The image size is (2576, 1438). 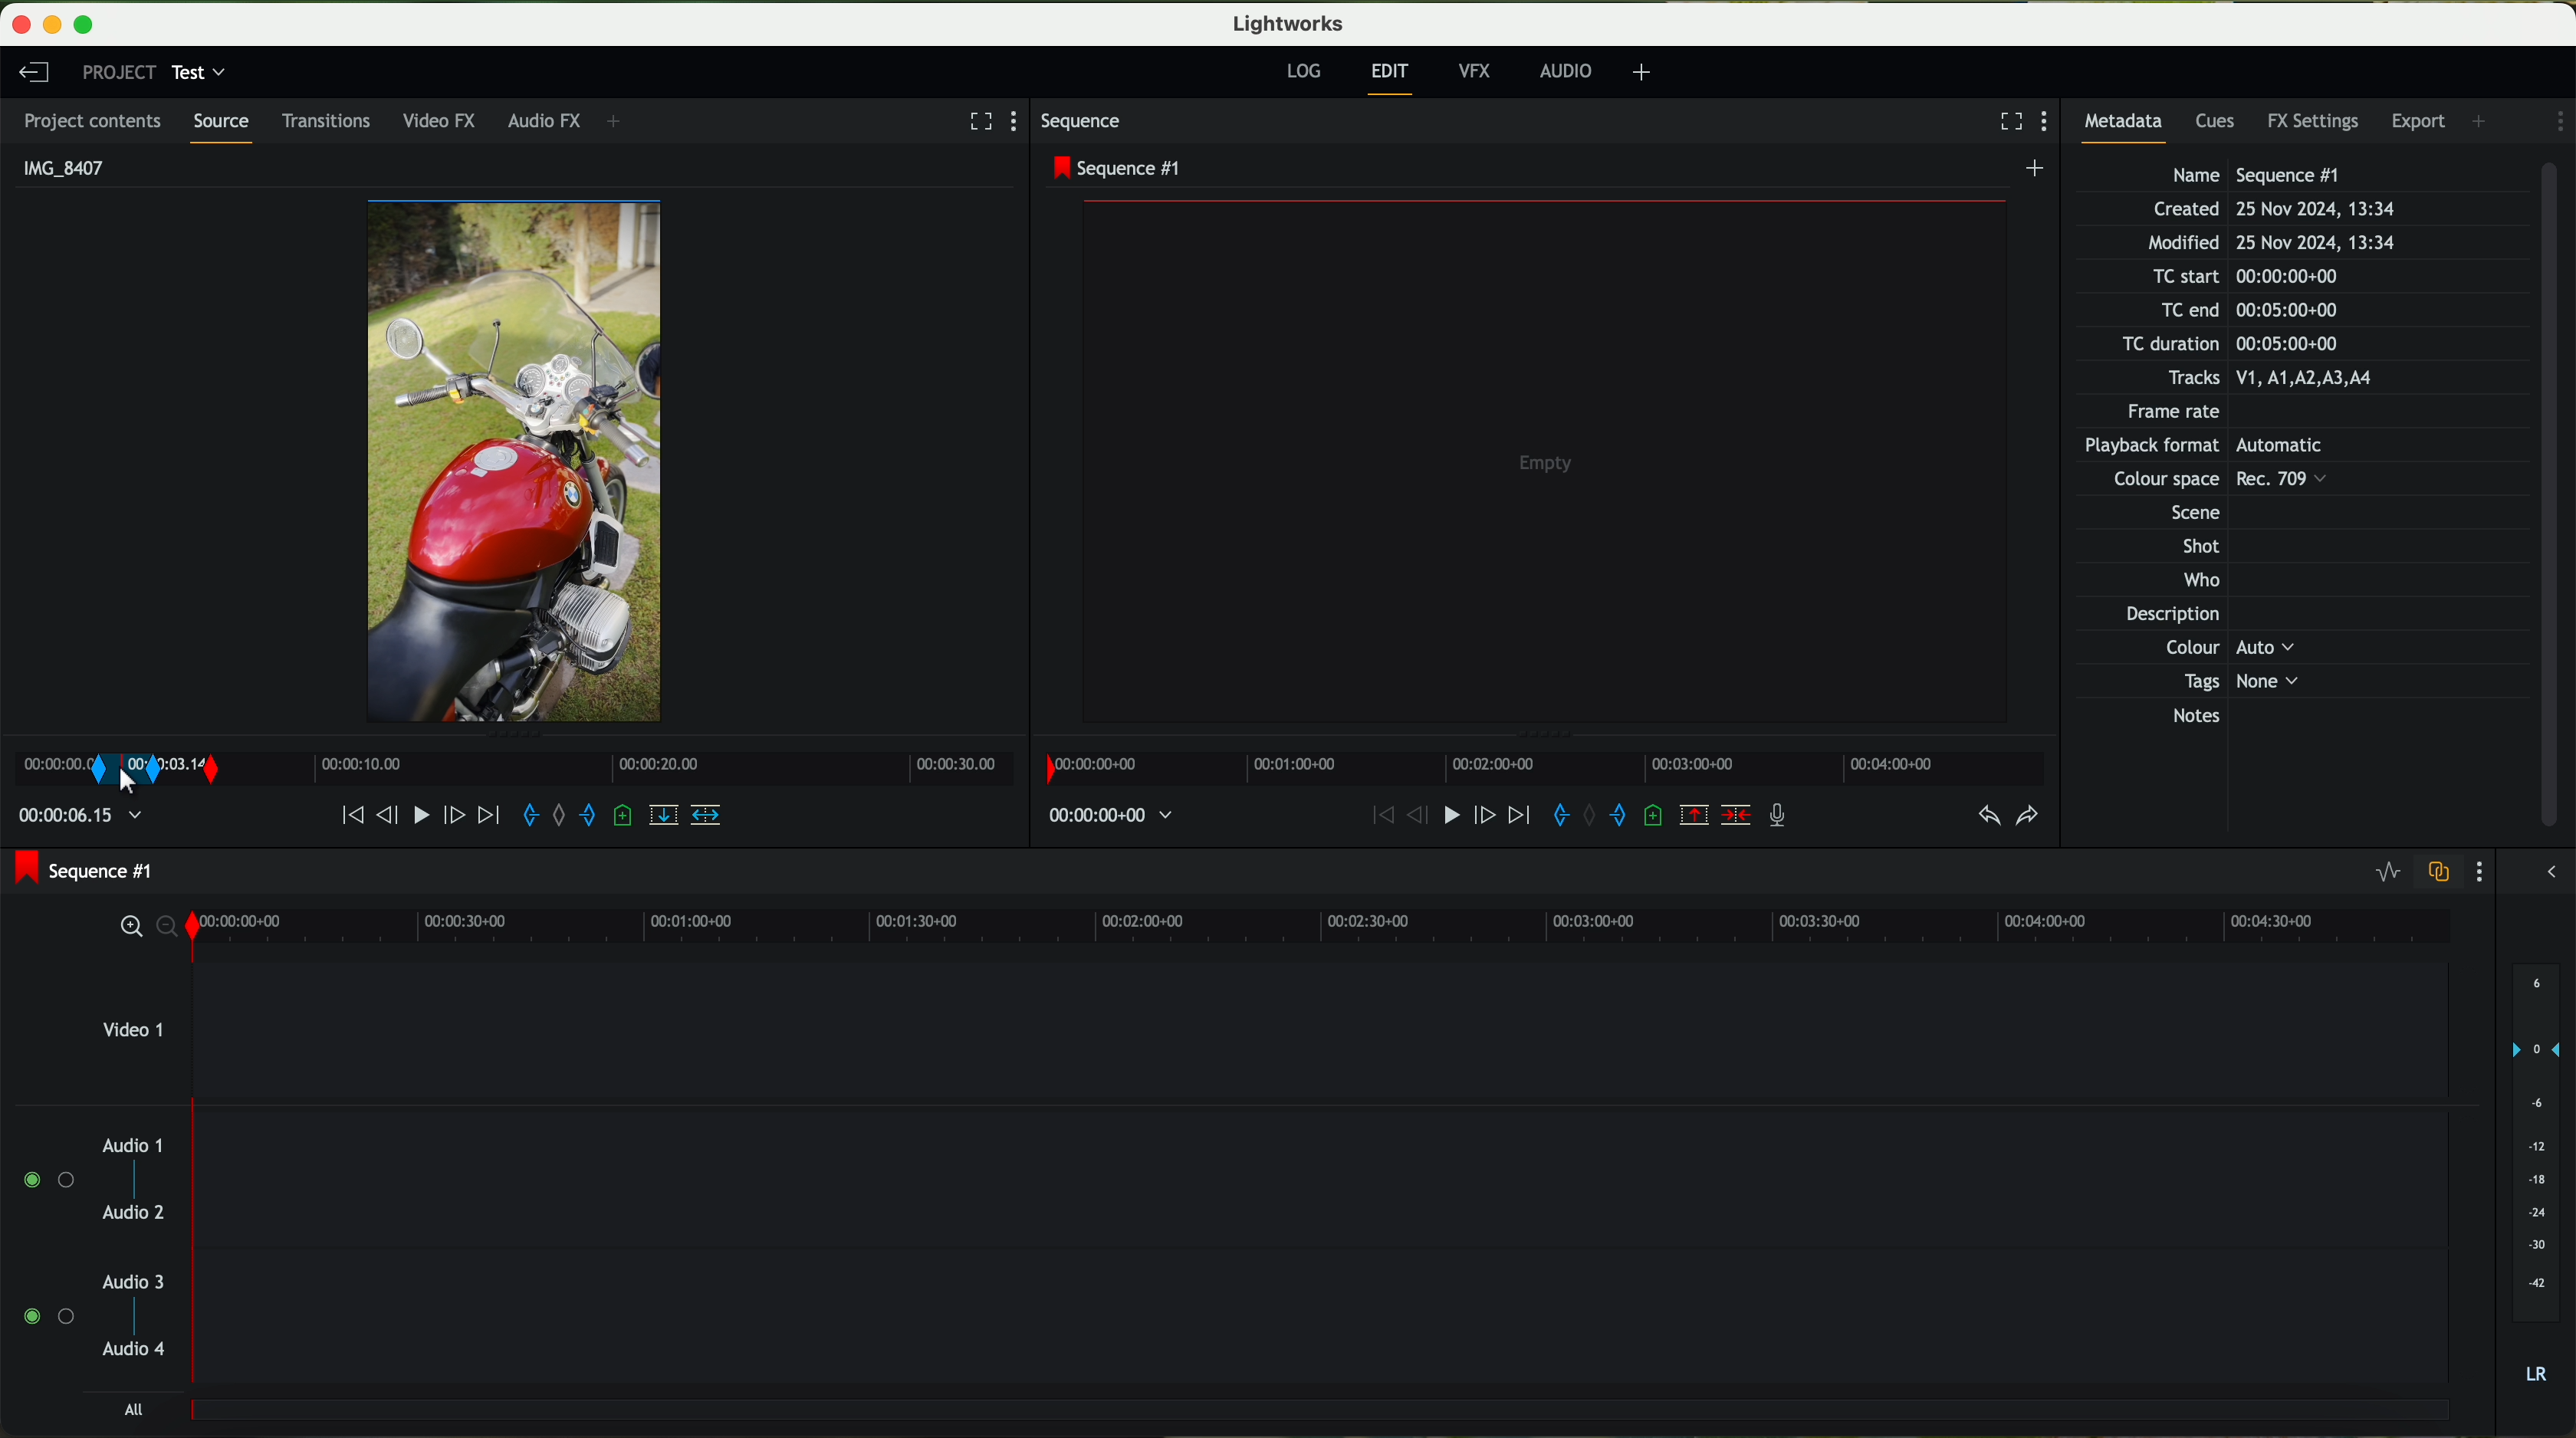 I want to click on audio 1, so click(x=133, y=1144).